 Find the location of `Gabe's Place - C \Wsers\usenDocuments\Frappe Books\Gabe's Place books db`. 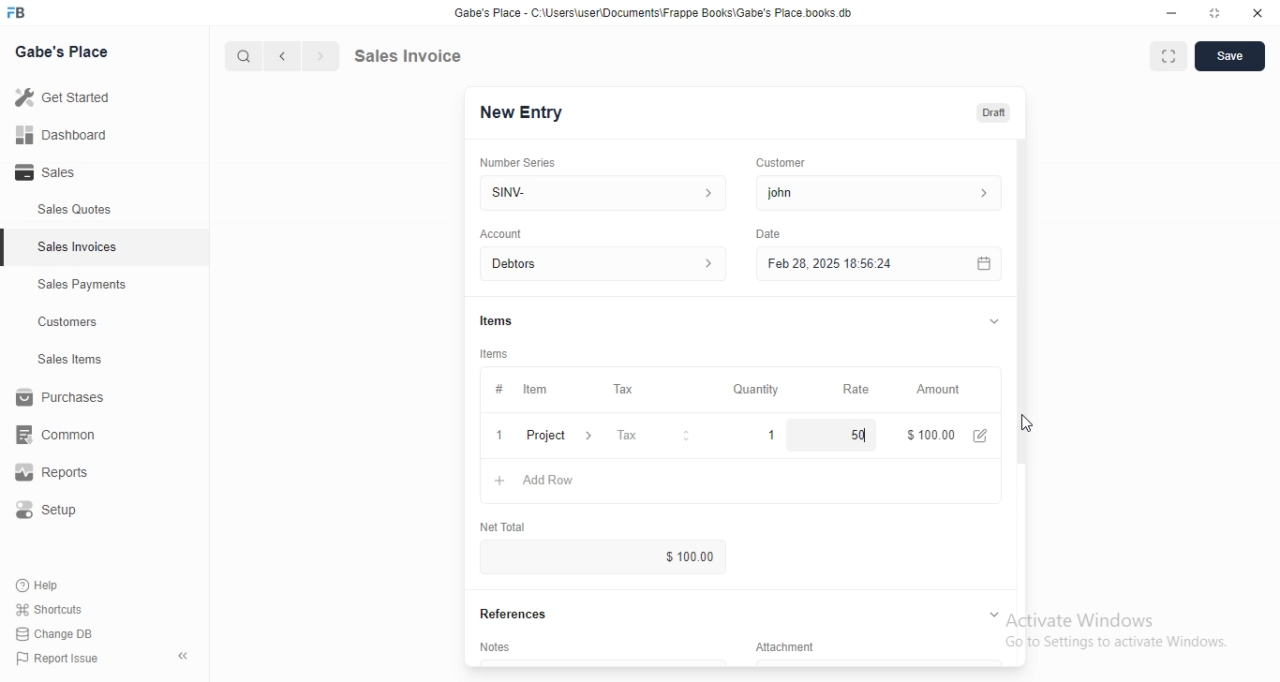

Gabe's Place - C \Wsers\usenDocuments\Frappe Books\Gabe's Place books db is located at coordinates (658, 16).